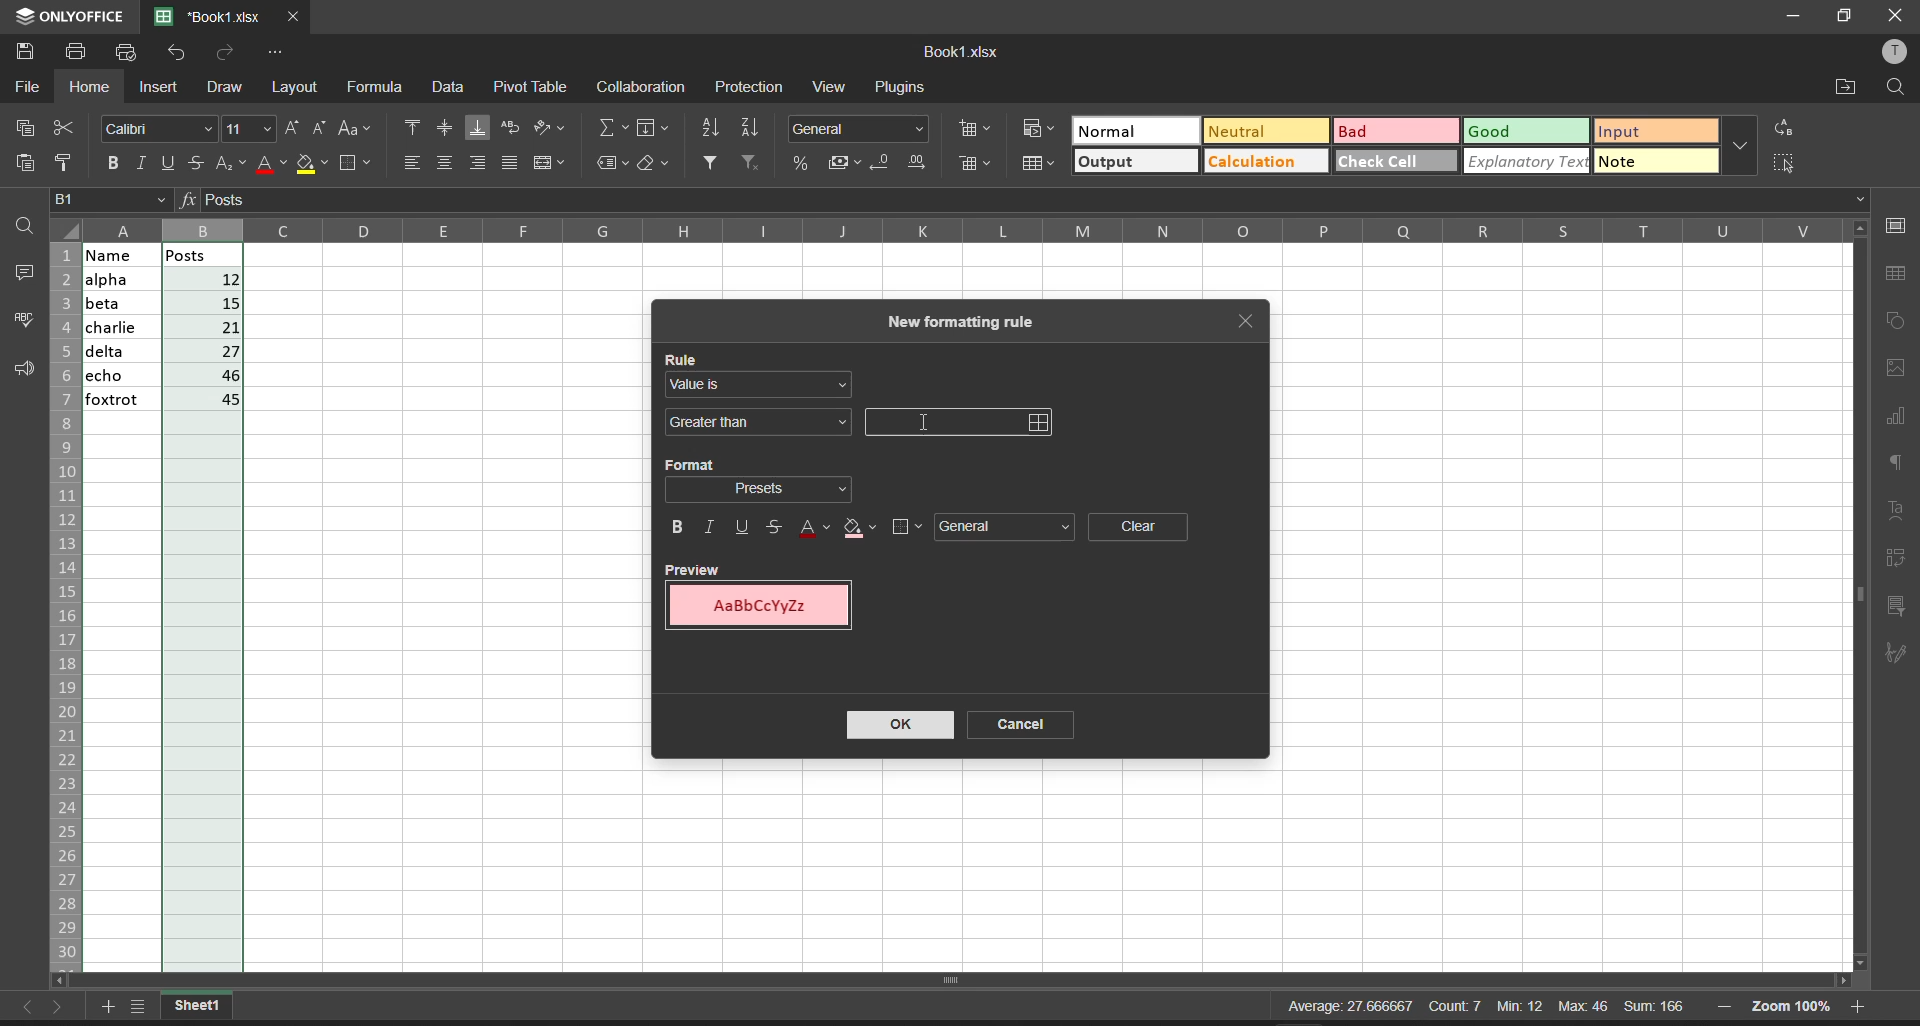 The height and width of the screenshot is (1026, 1920). Describe the element at coordinates (58, 1005) in the screenshot. I see `move to the sheet right` at that location.